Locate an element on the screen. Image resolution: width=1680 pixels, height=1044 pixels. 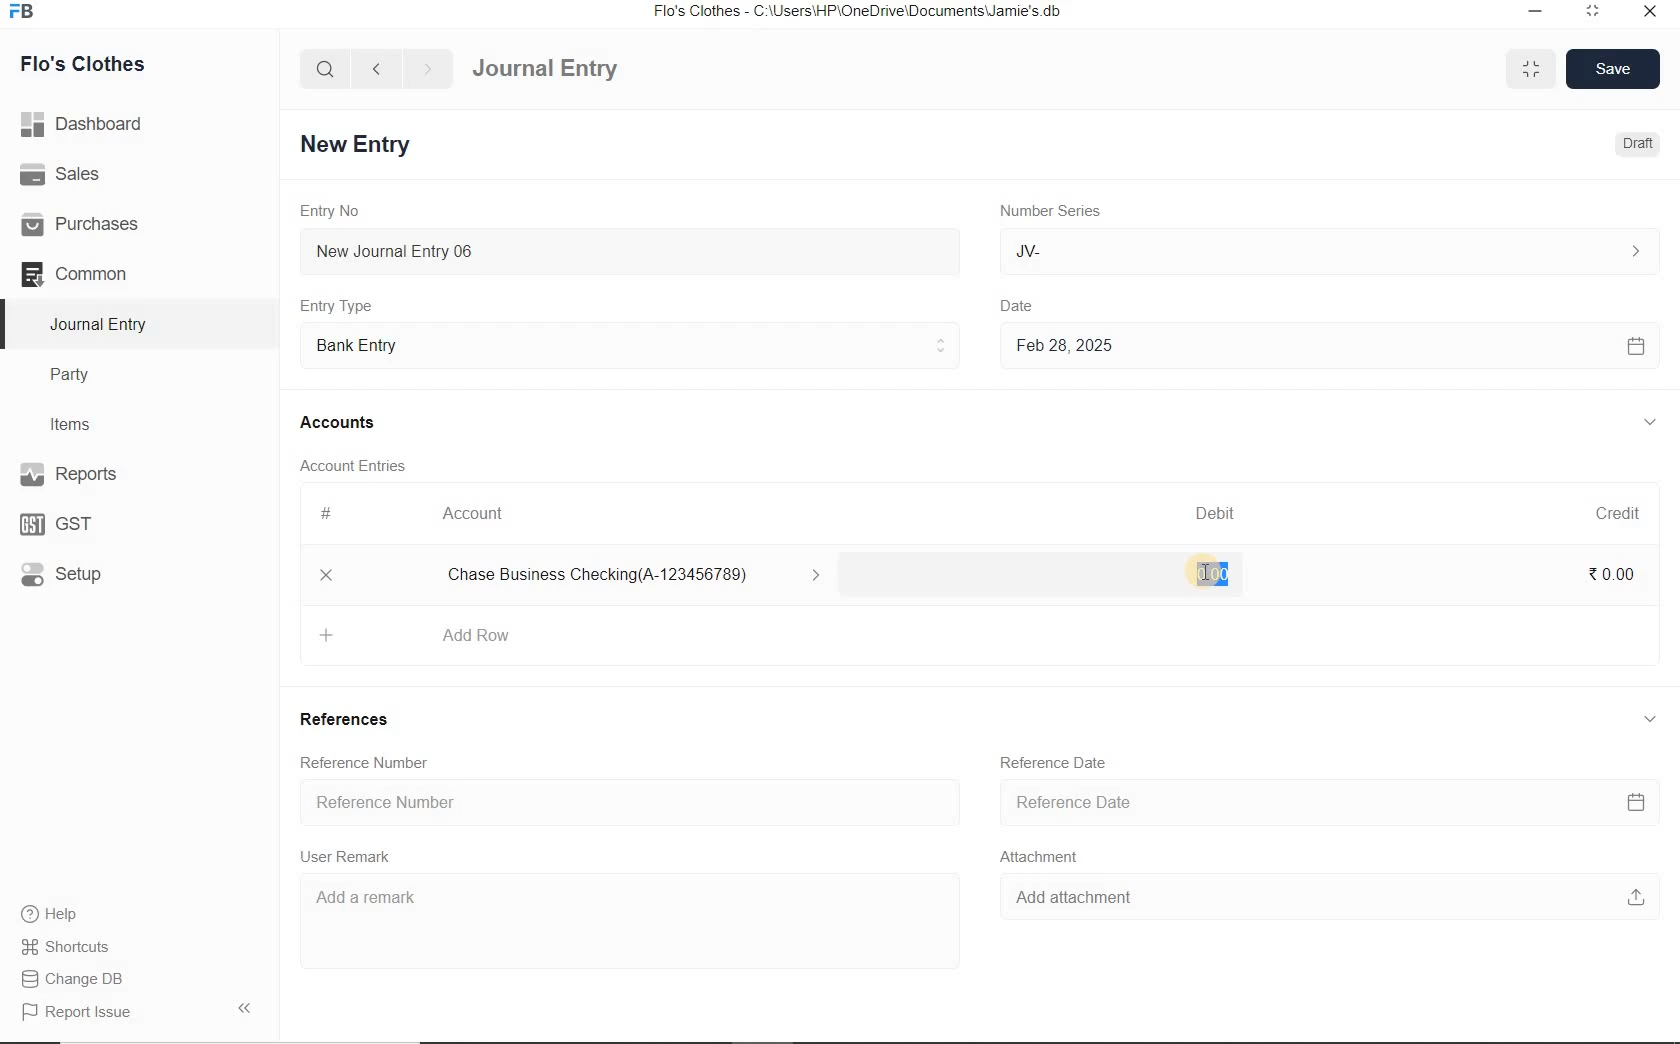
Feb 28, 2025 is located at coordinates (1329, 345).